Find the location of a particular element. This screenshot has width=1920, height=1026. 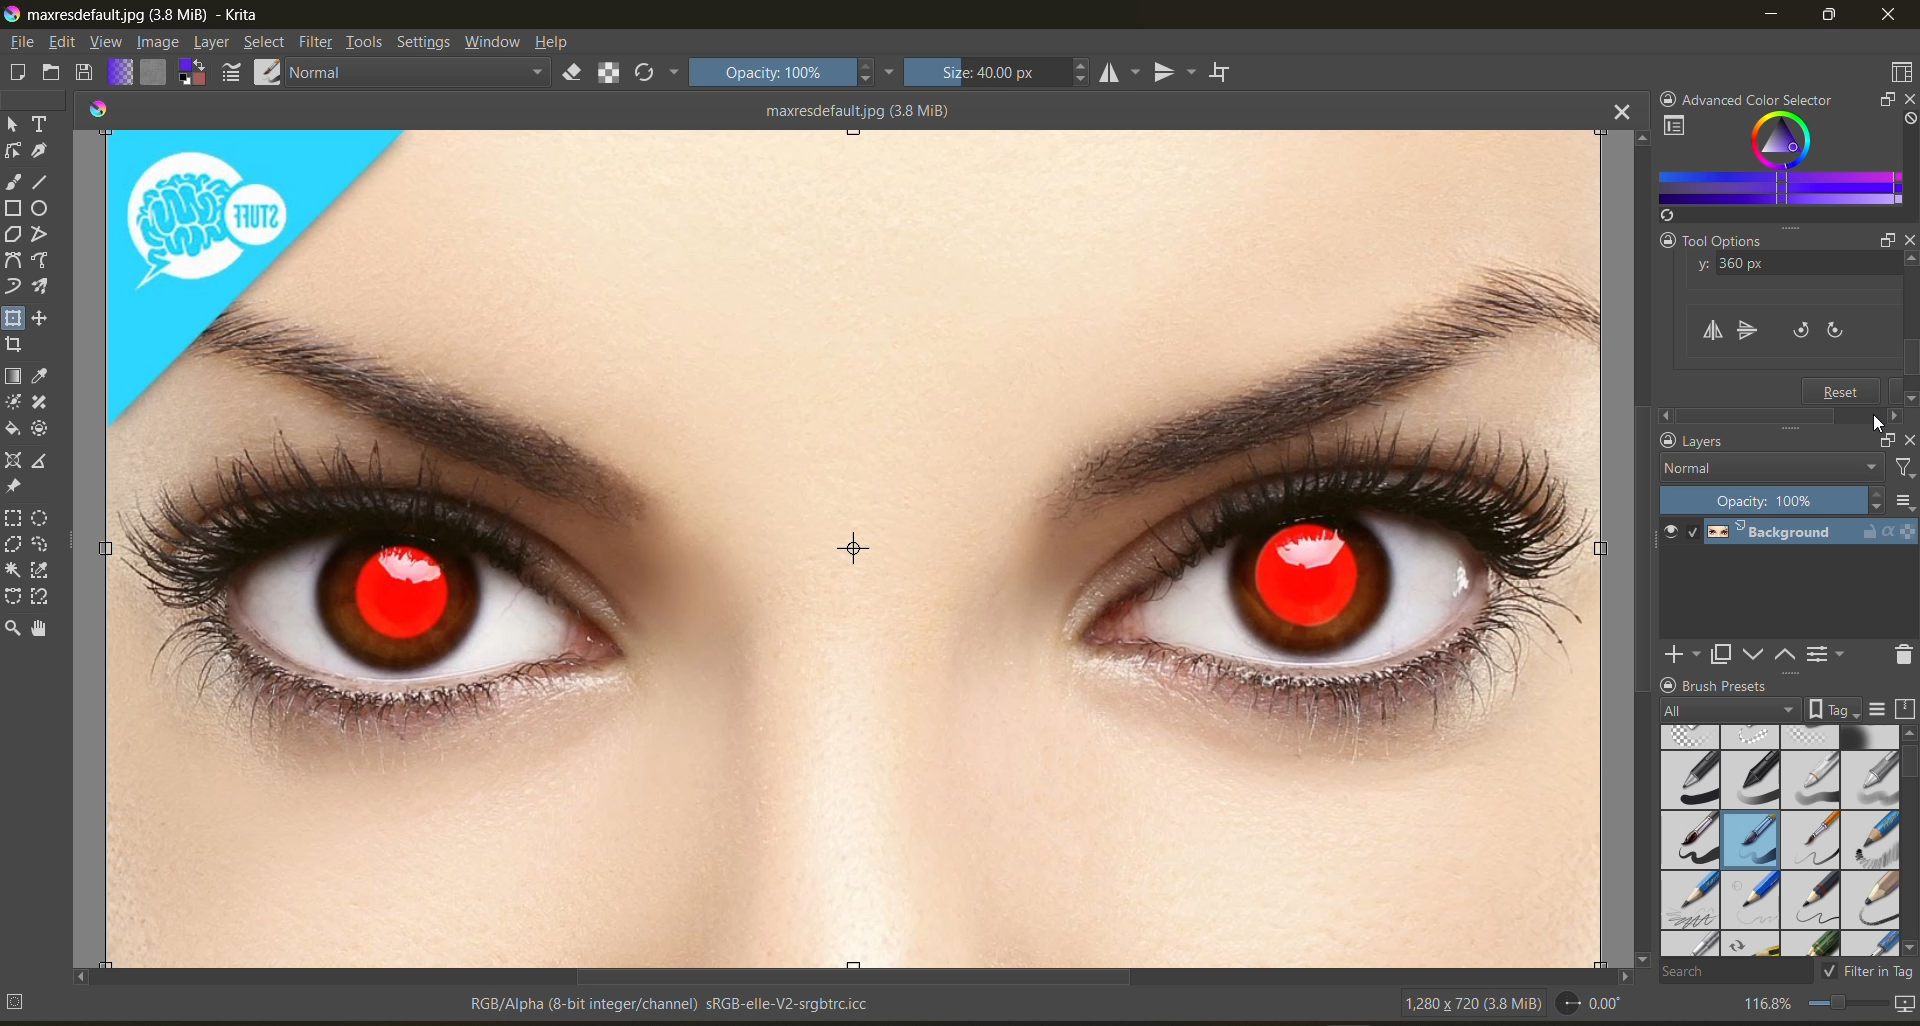

edit brush settings is located at coordinates (234, 72).